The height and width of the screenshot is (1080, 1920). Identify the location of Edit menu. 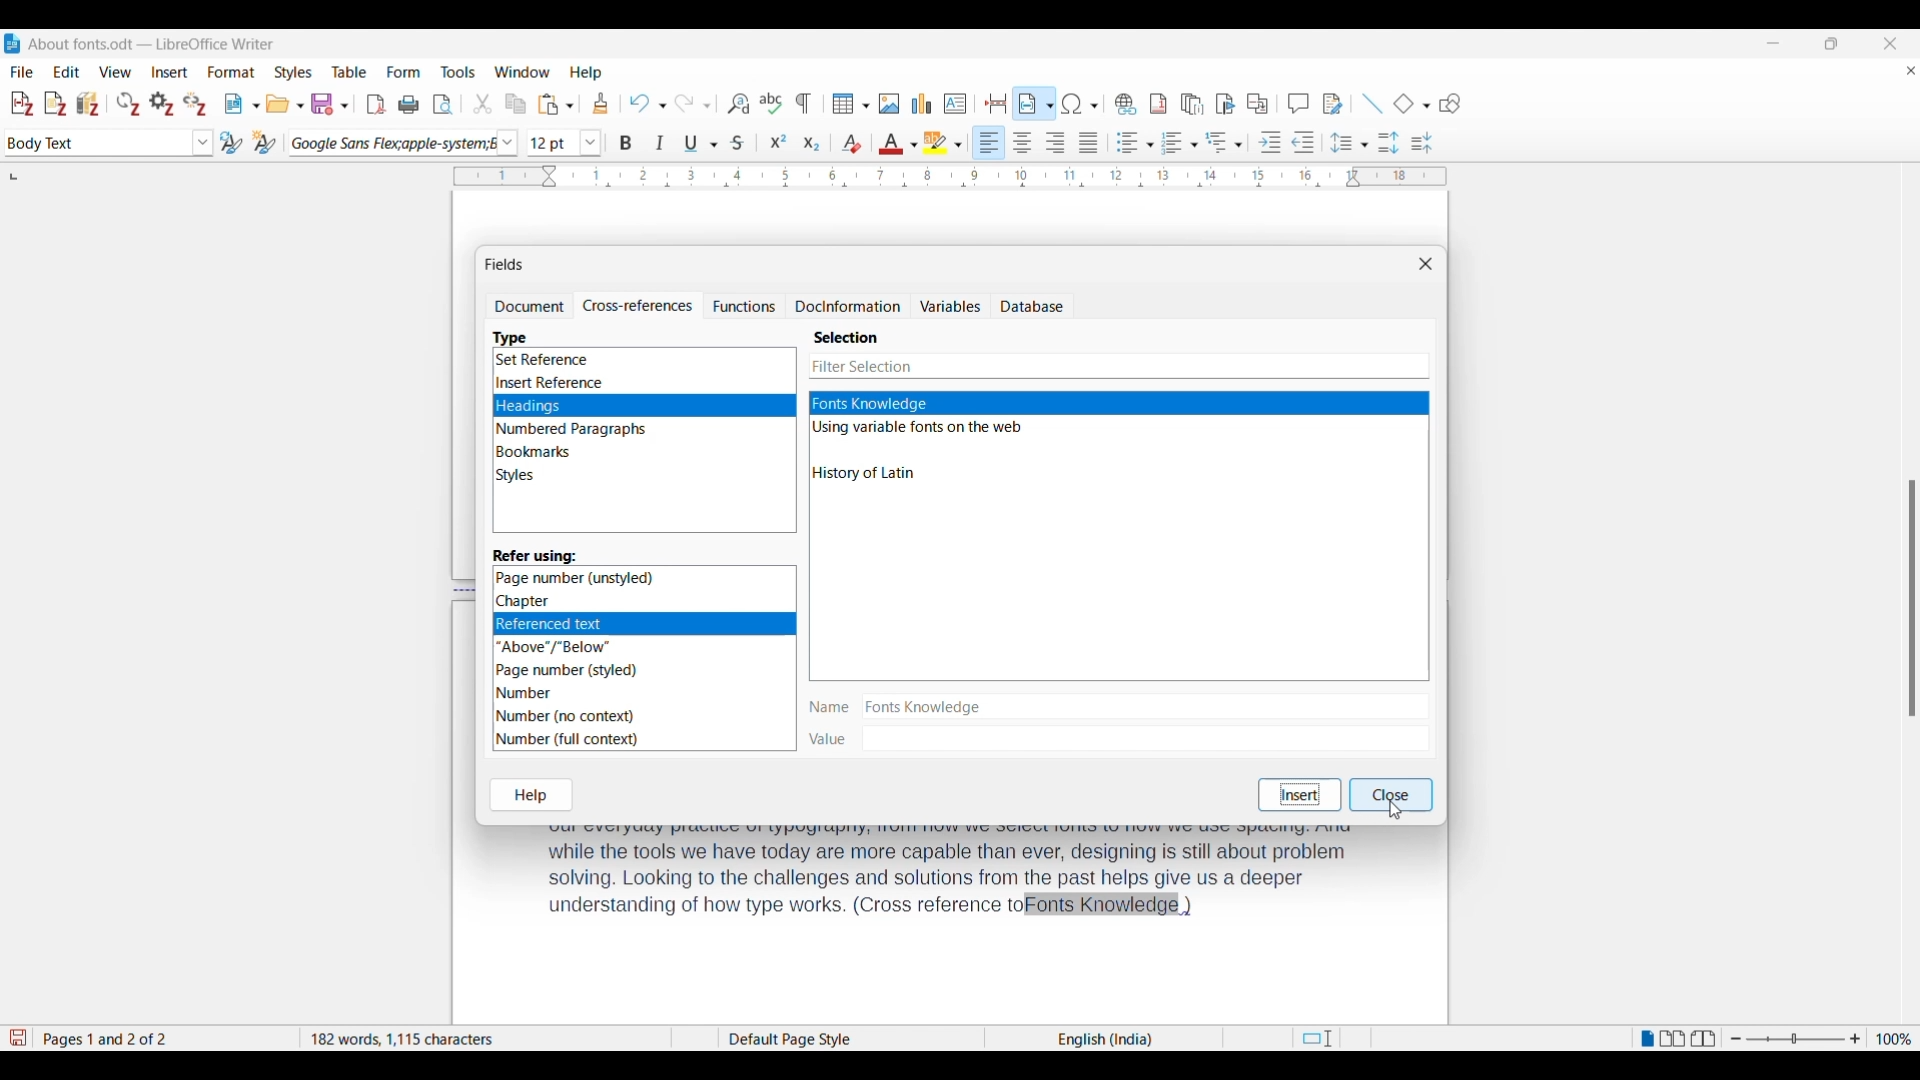
(66, 71).